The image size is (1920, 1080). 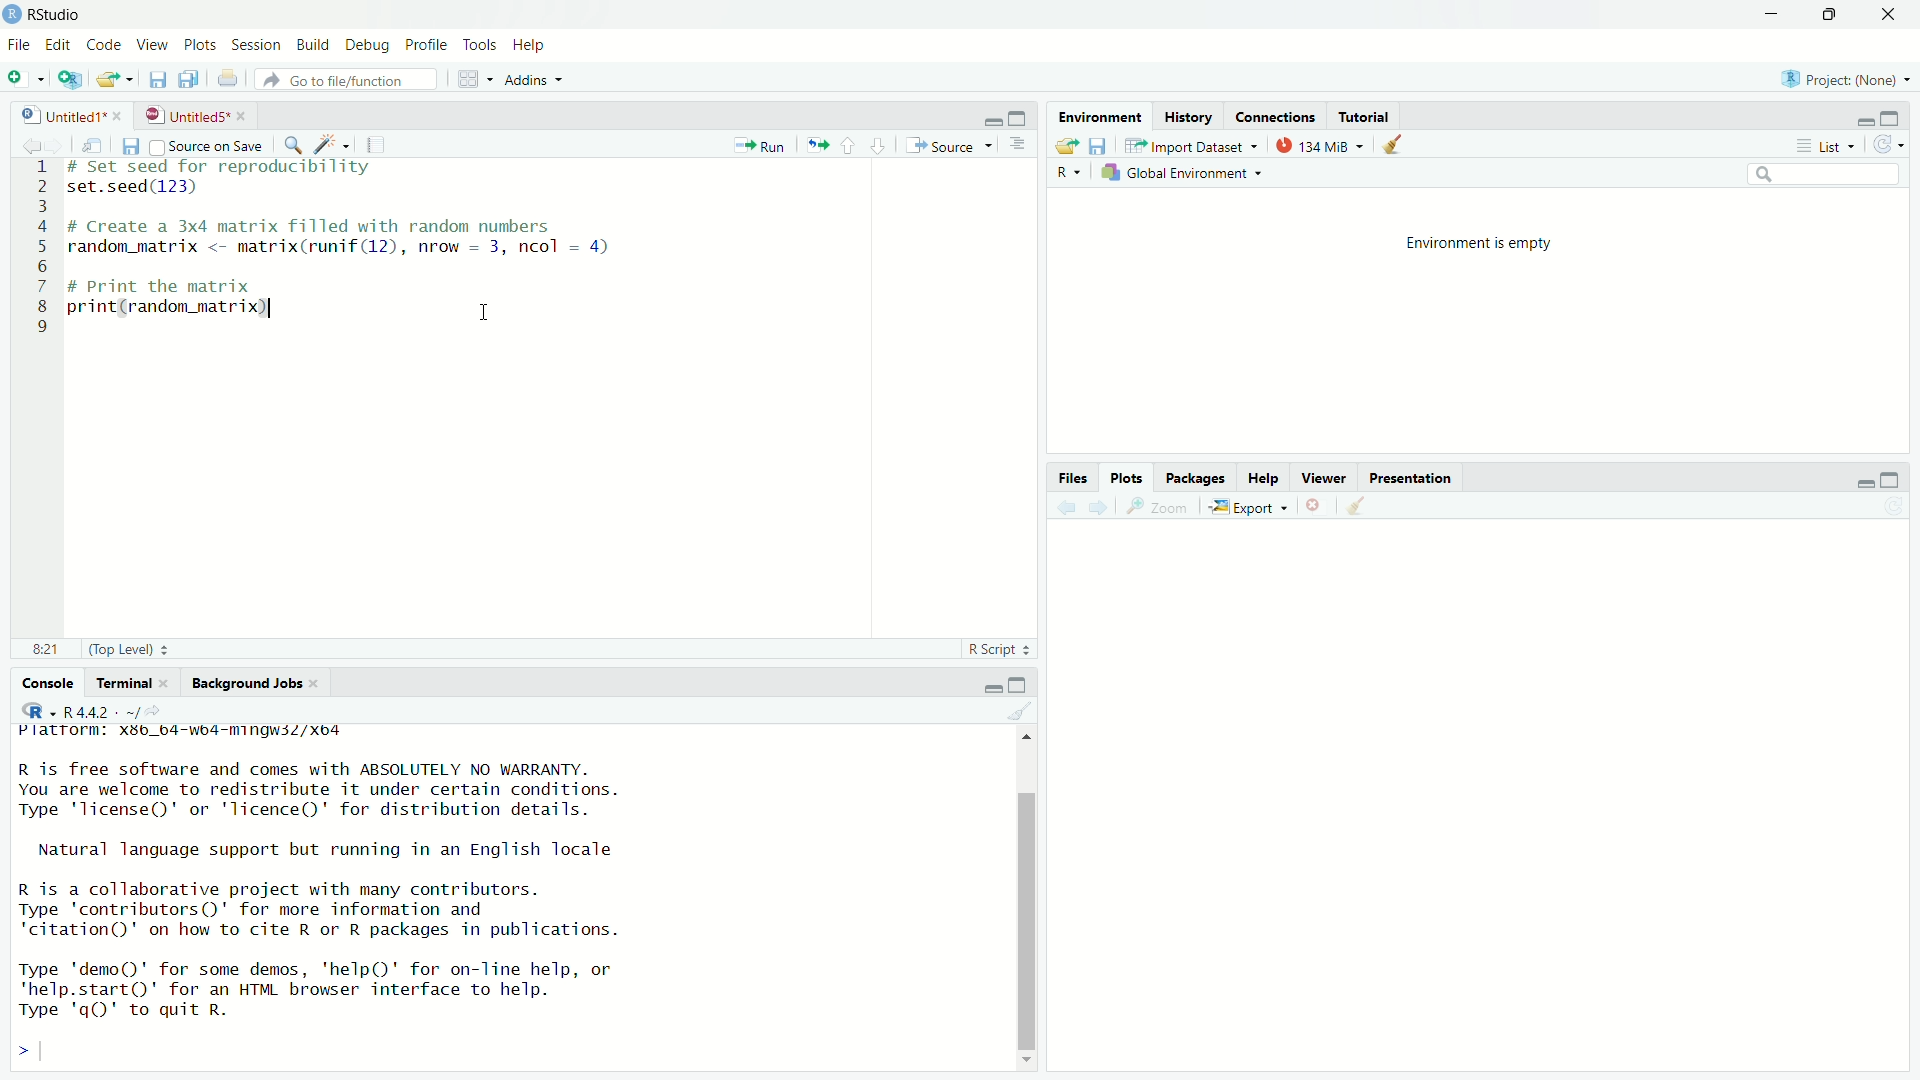 What do you see at coordinates (880, 144) in the screenshot?
I see `downward` at bounding box center [880, 144].